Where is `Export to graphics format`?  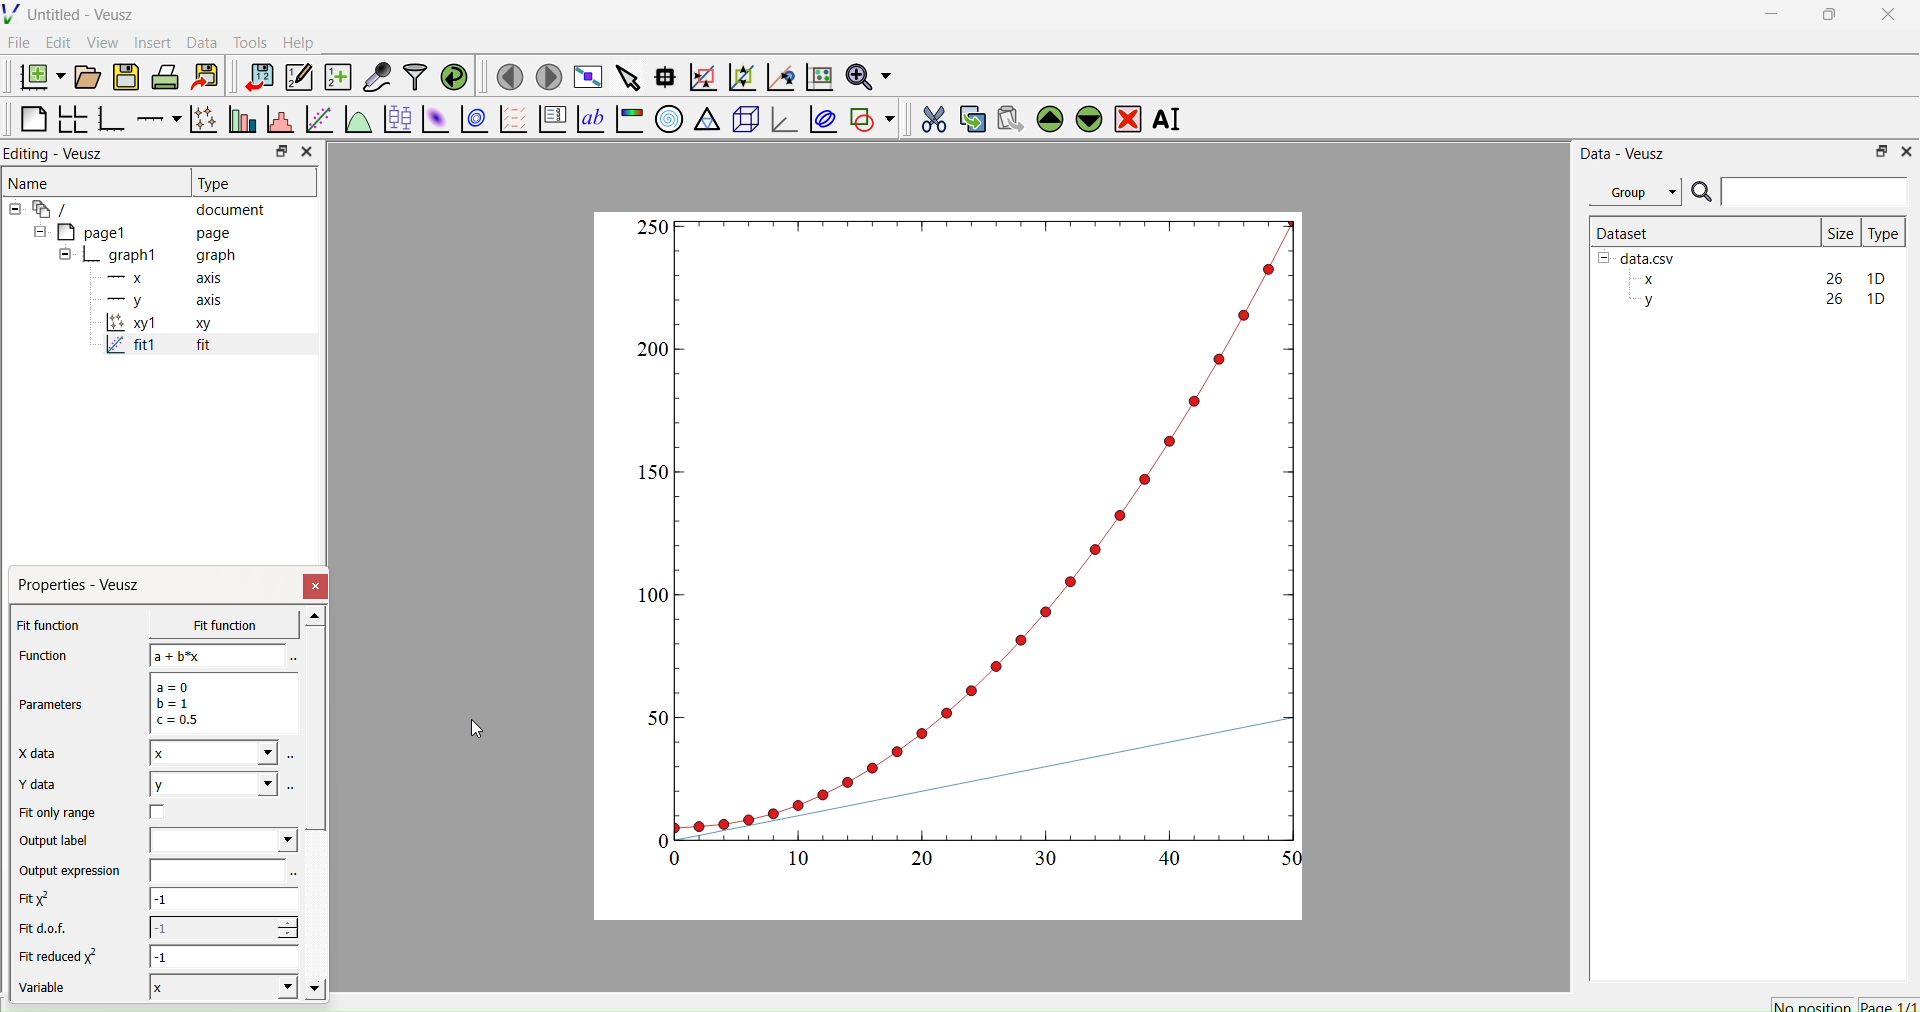
Export to graphics format is located at coordinates (205, 78).